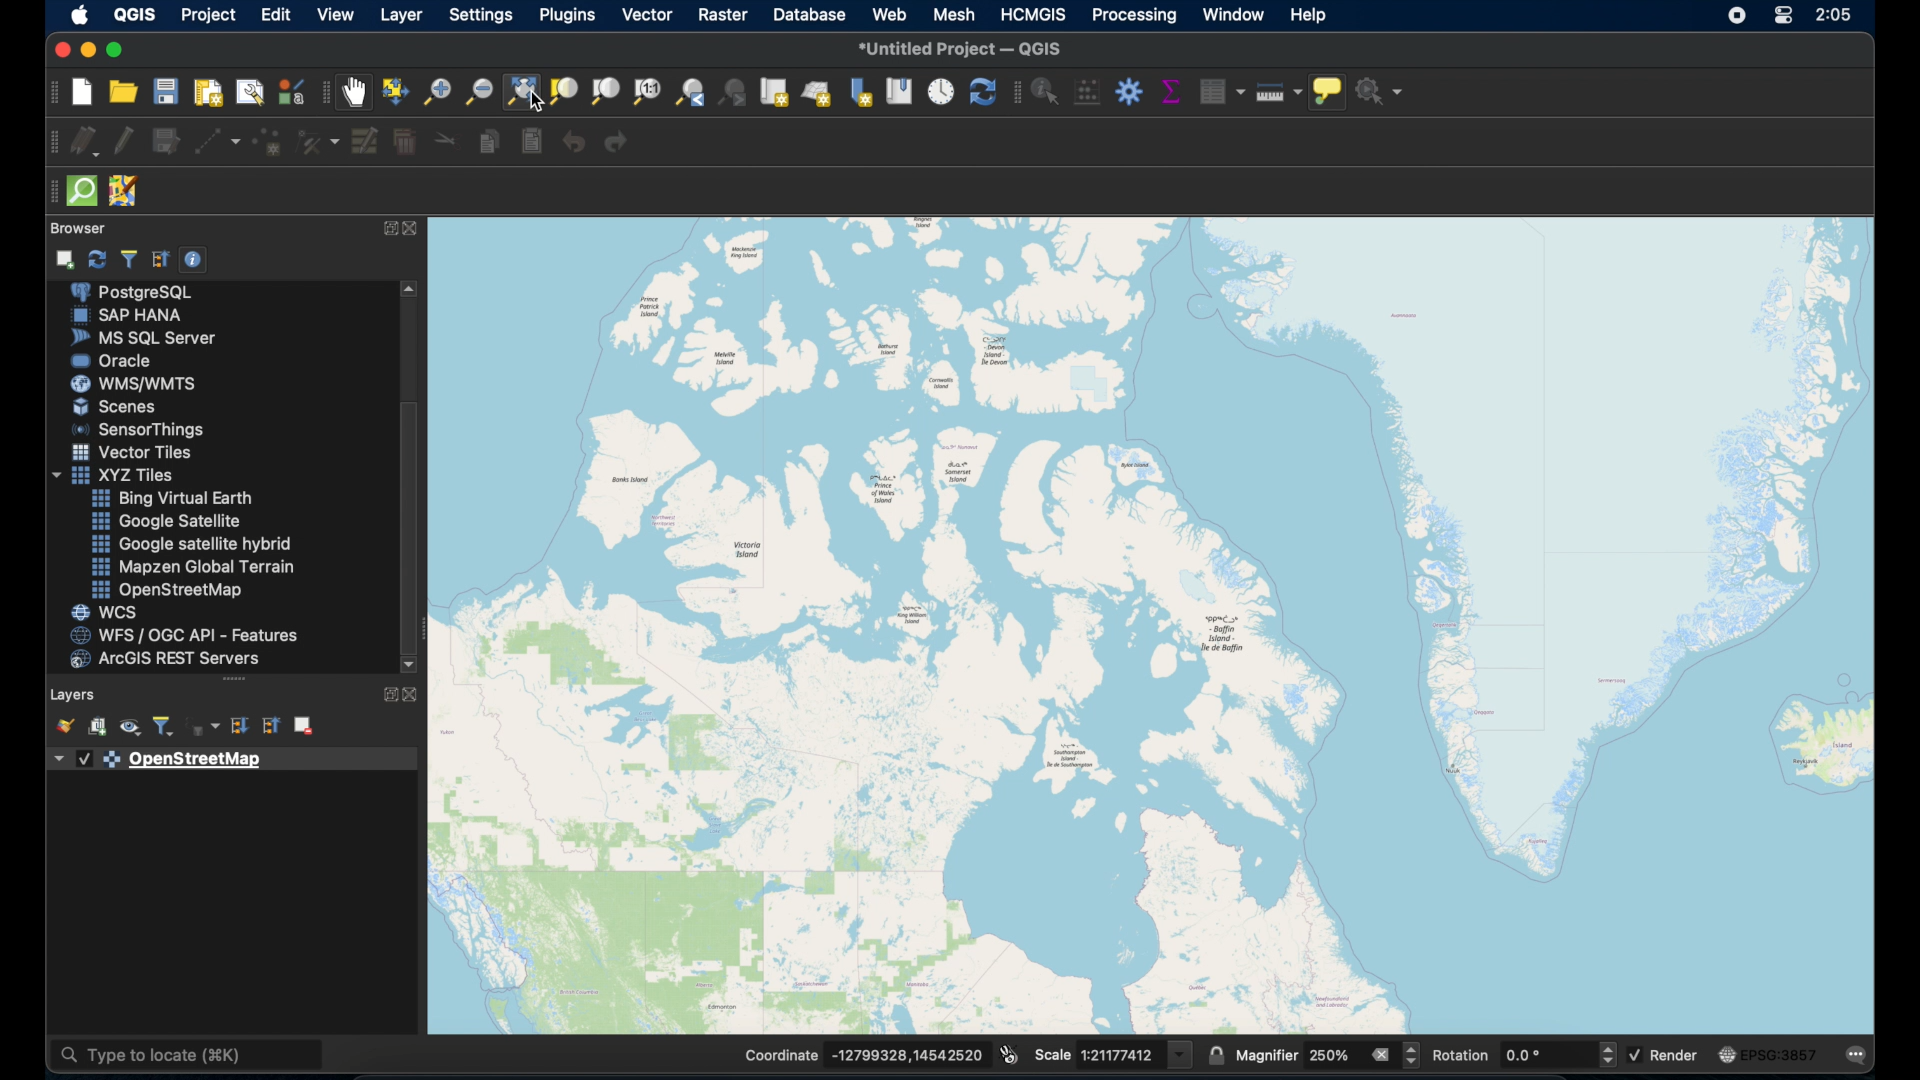 The image size is (1920, 1080). I want to click on delete selected, so click(407, 142).